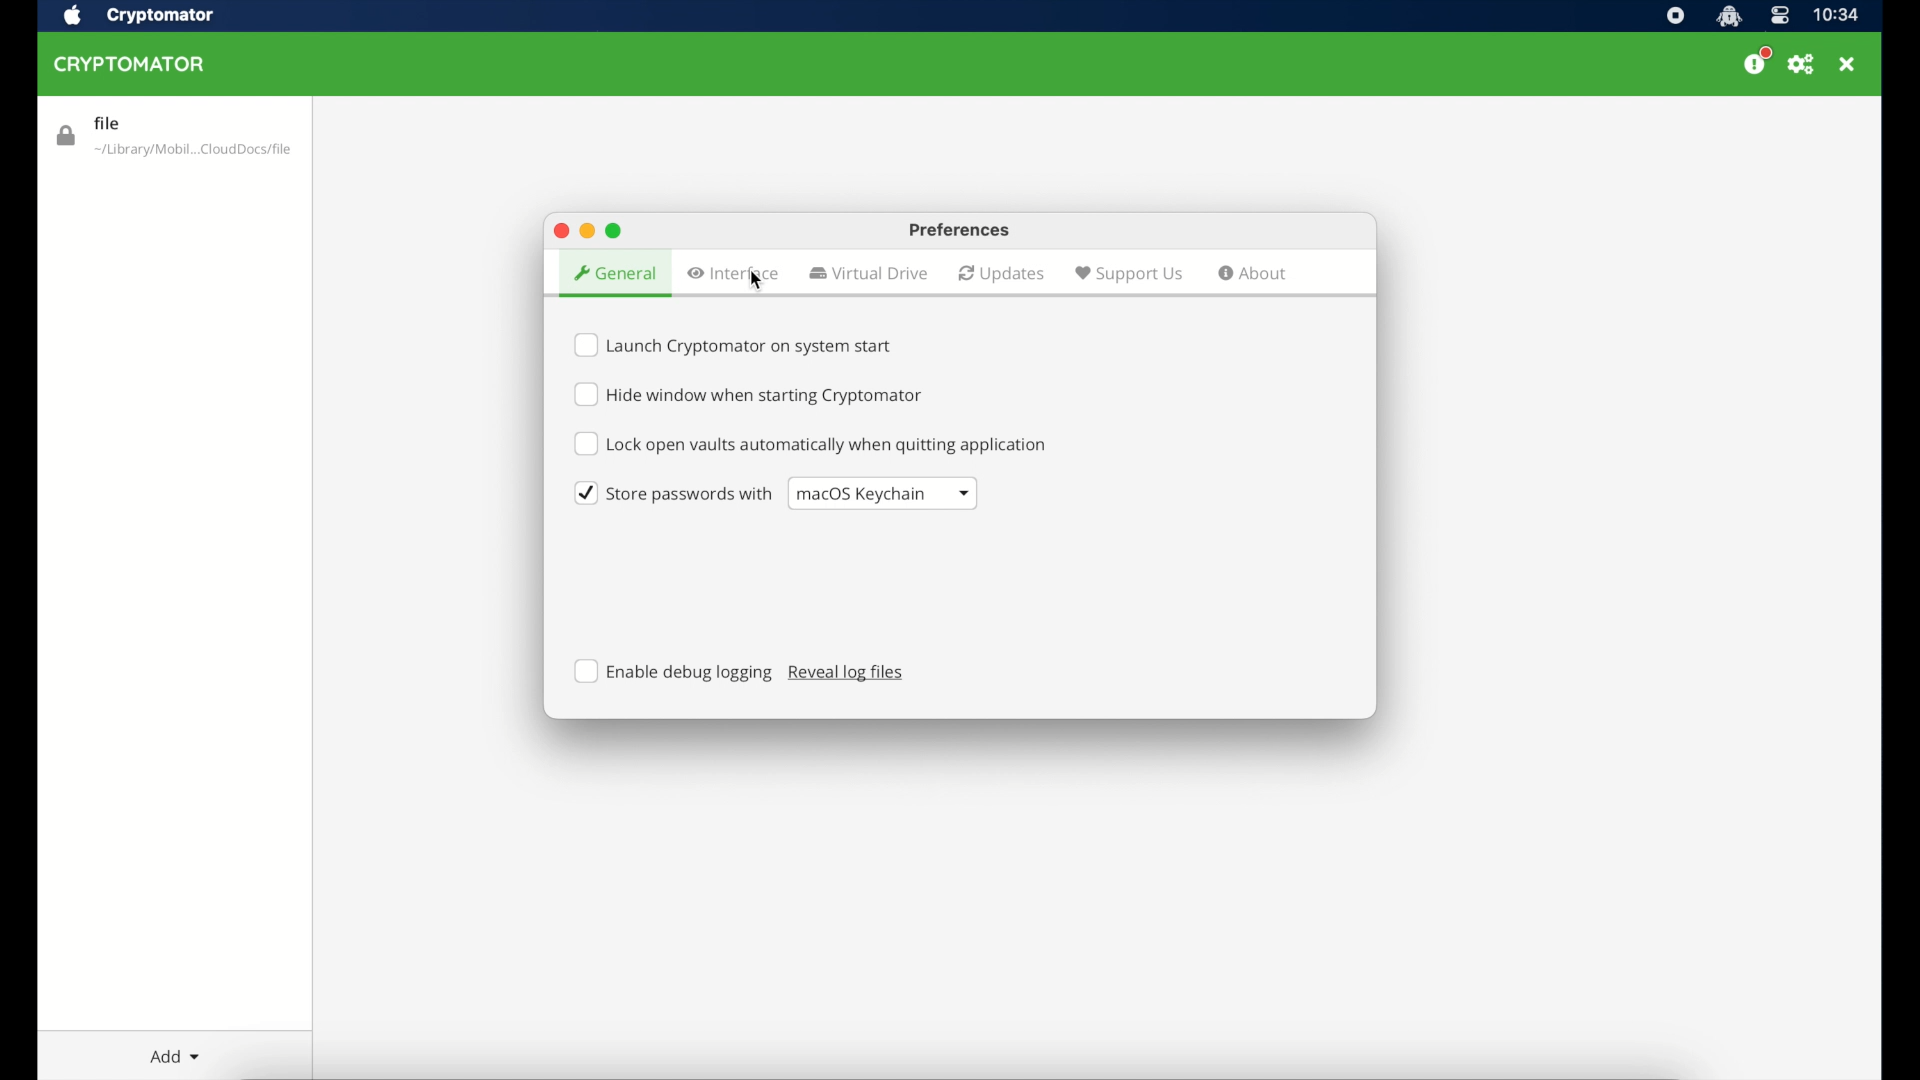 The image size is (1920, 1080). I want to click on control center, so click(1778, 16).